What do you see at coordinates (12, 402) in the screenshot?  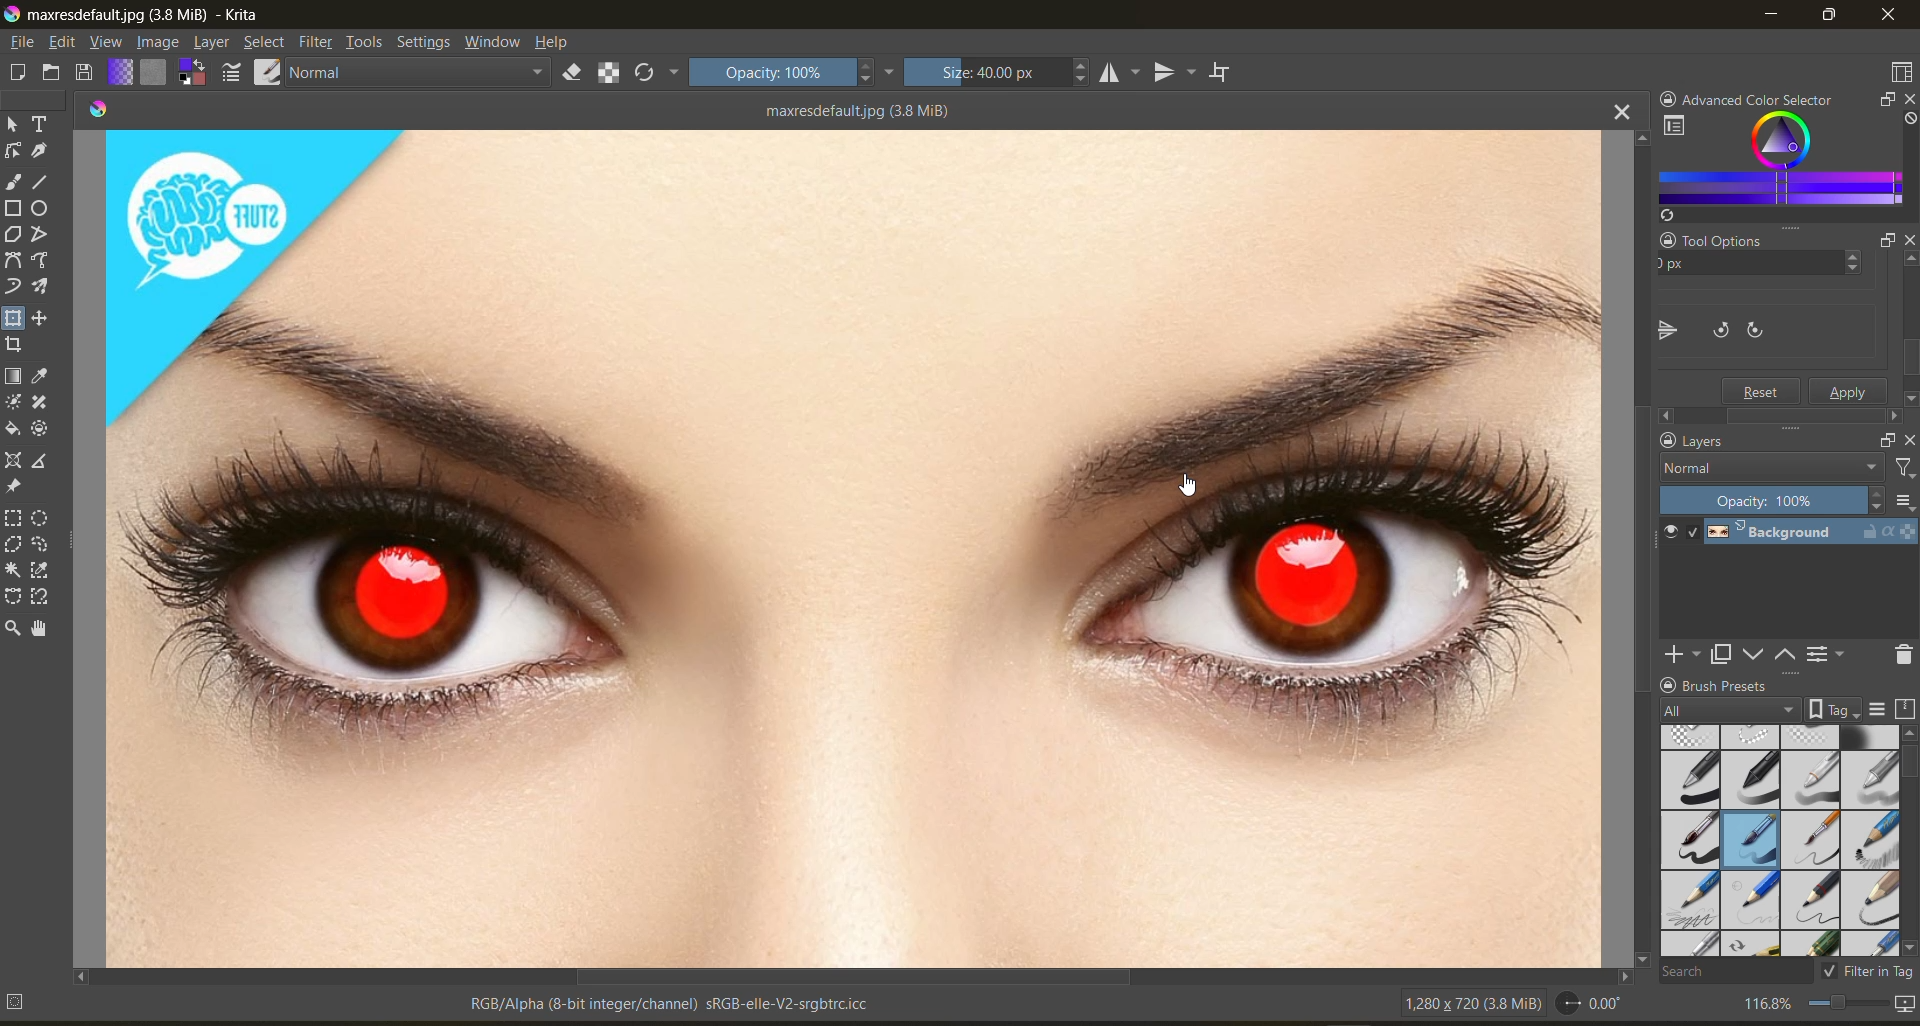 I see `tool` at bounding box center [12, 402].